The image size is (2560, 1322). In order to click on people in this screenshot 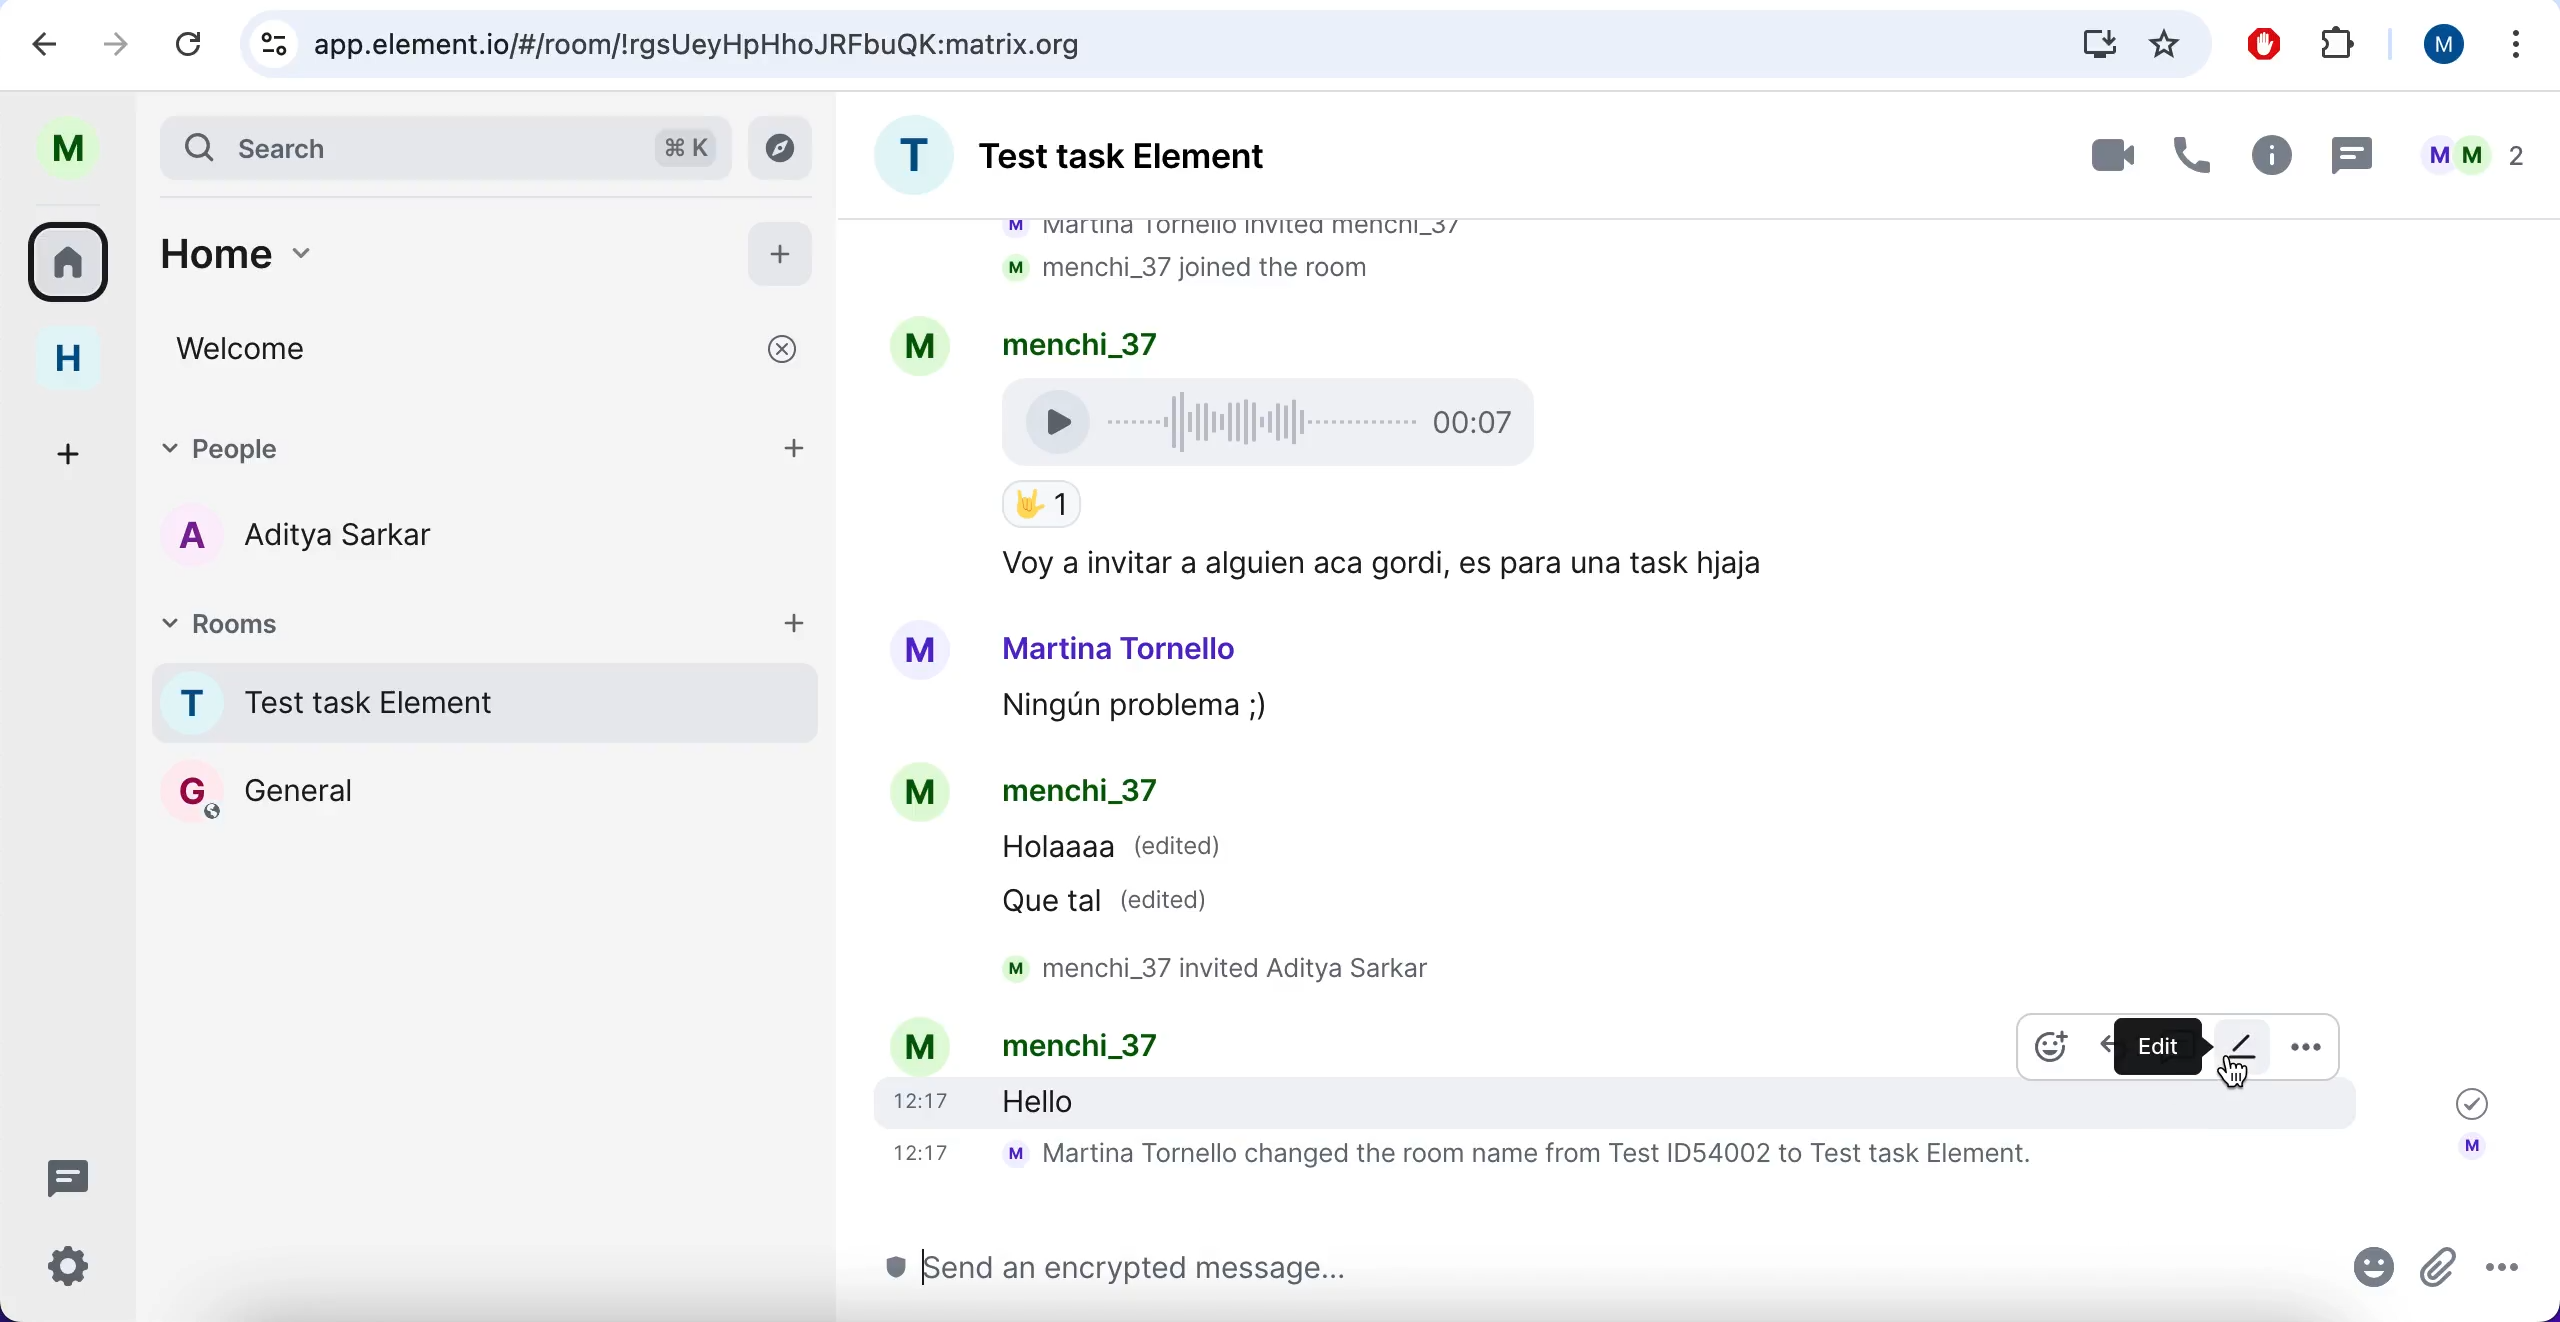, I will do `click(443, 445)`.